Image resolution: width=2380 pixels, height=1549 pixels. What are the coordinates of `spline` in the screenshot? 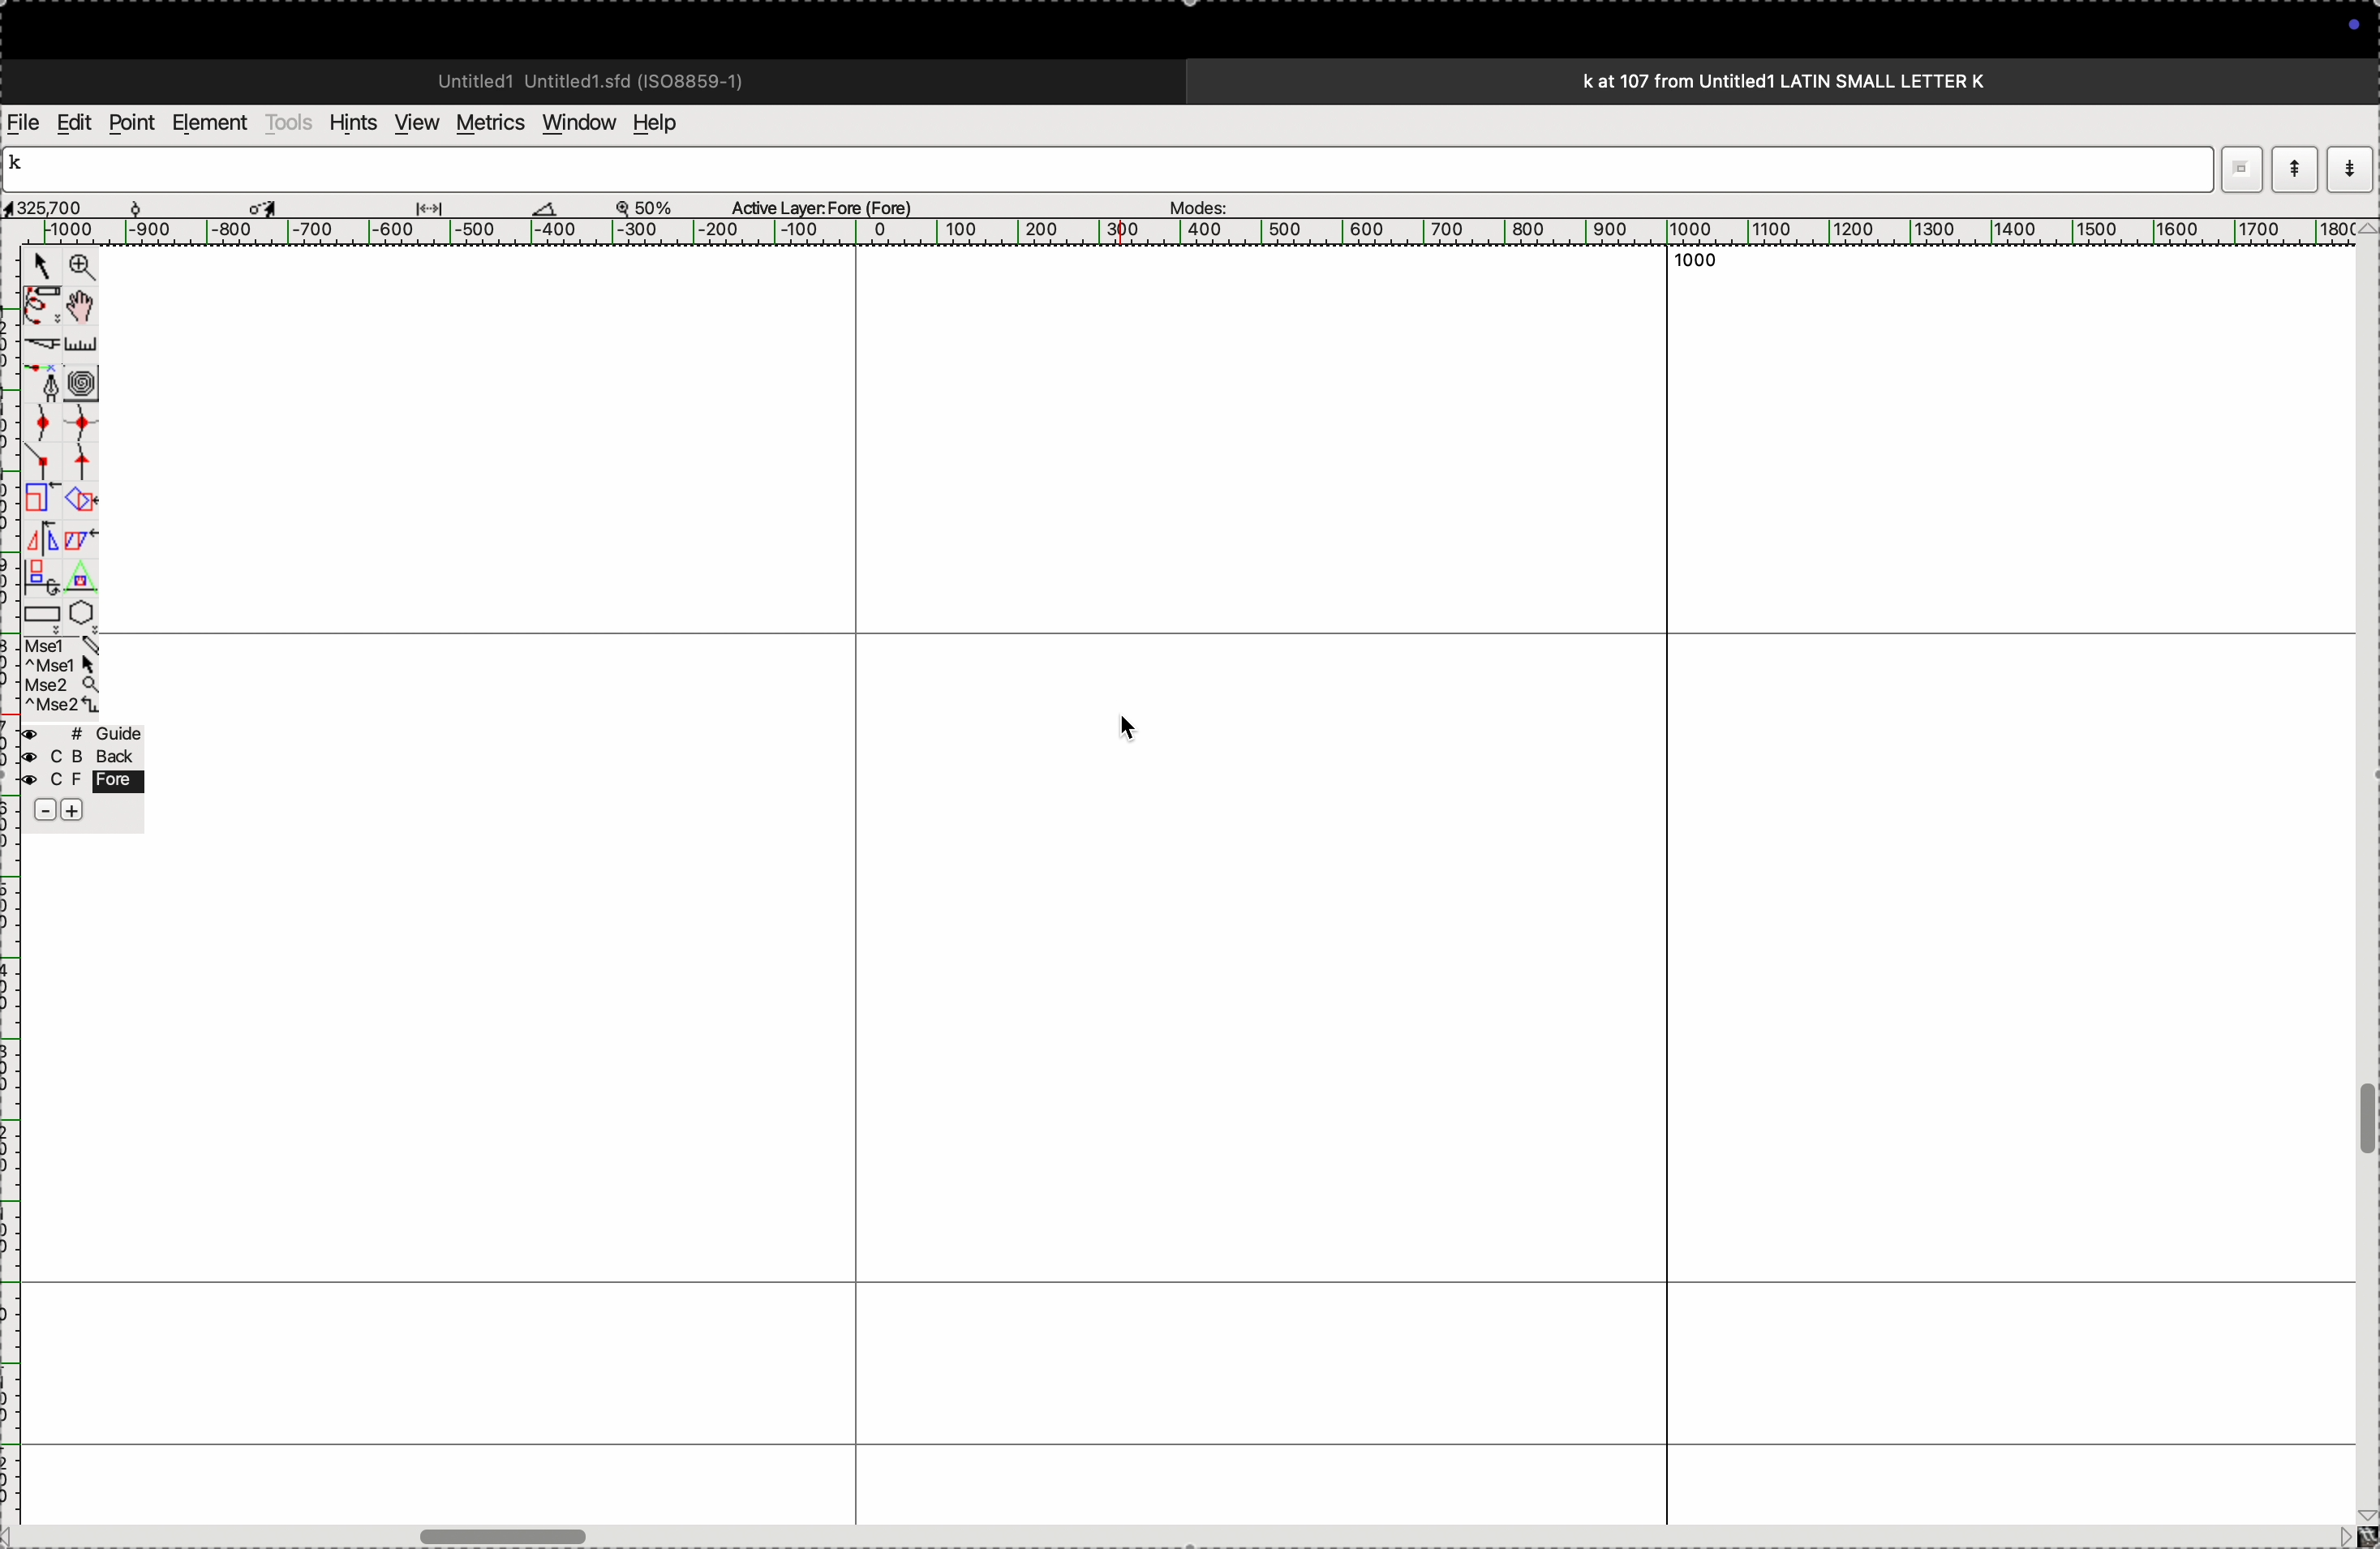 It's located at (61, 439).